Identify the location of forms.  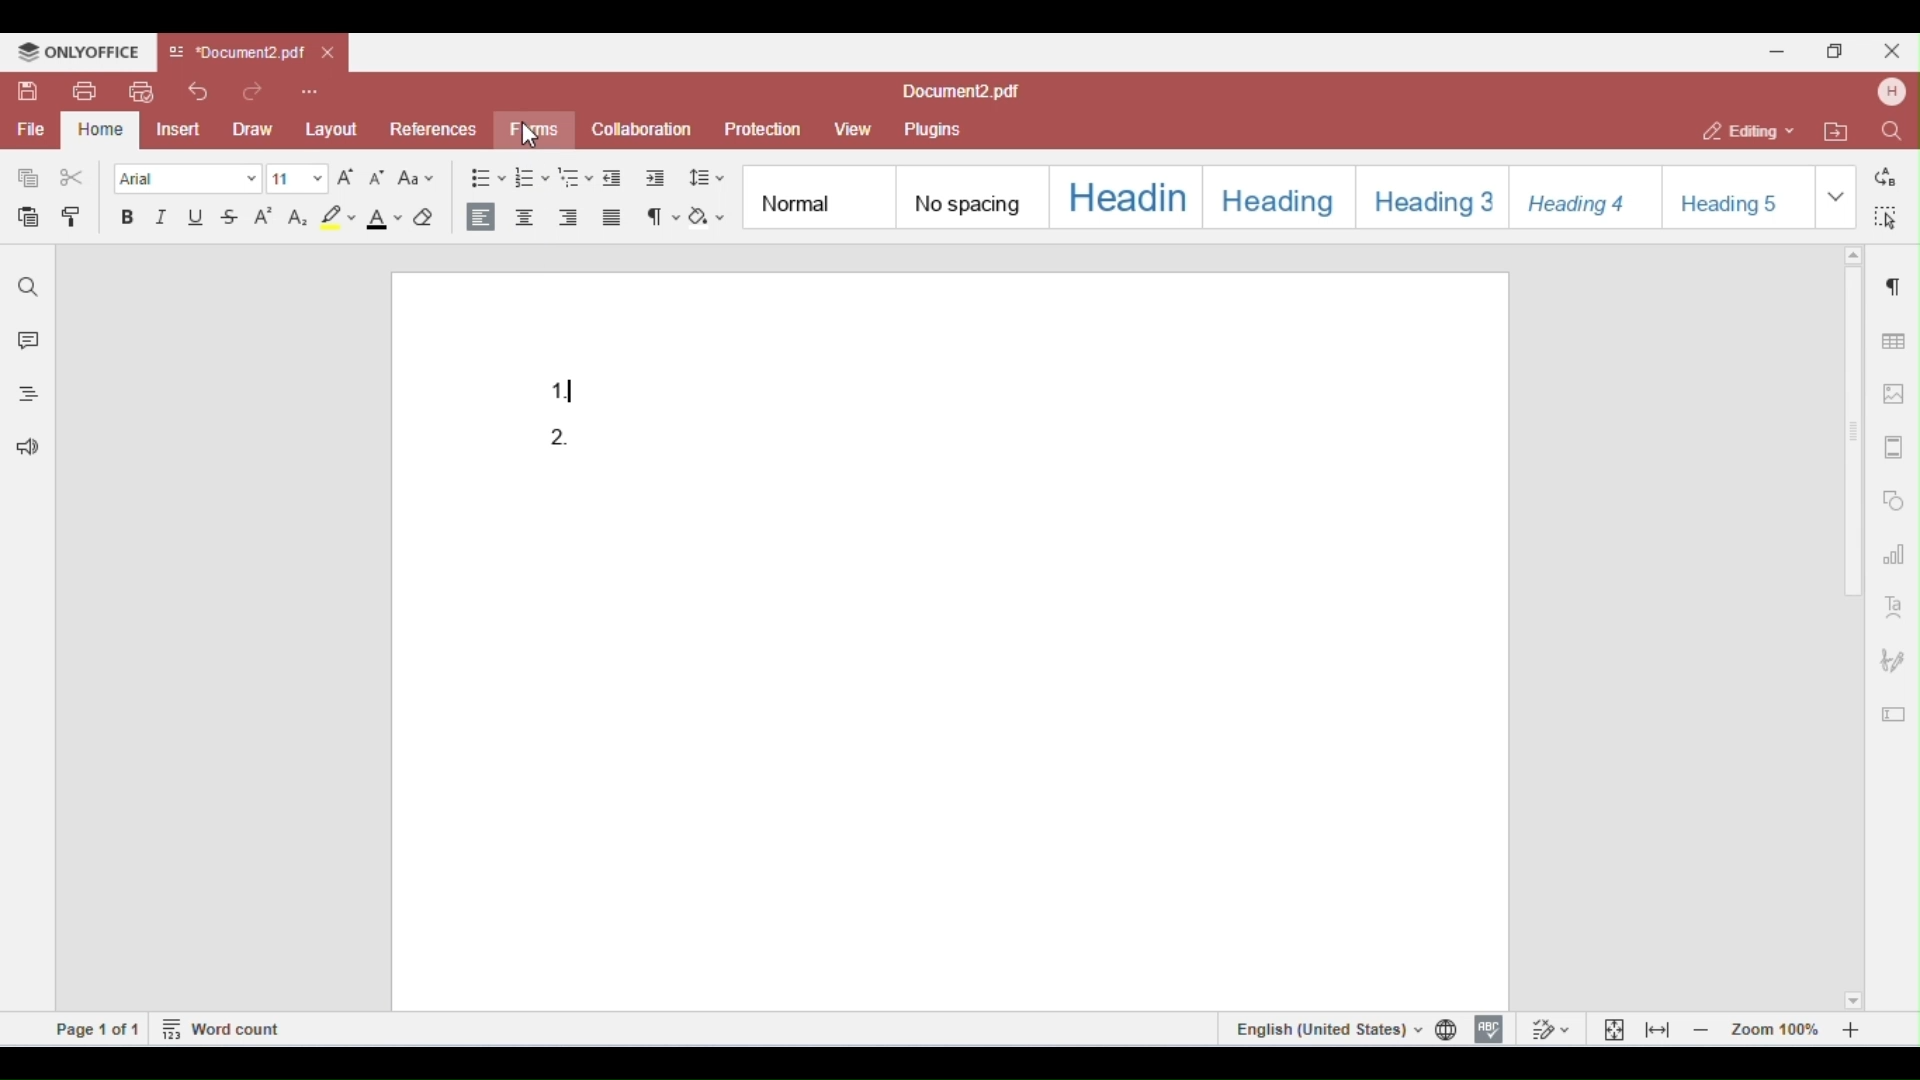
(530, 130).